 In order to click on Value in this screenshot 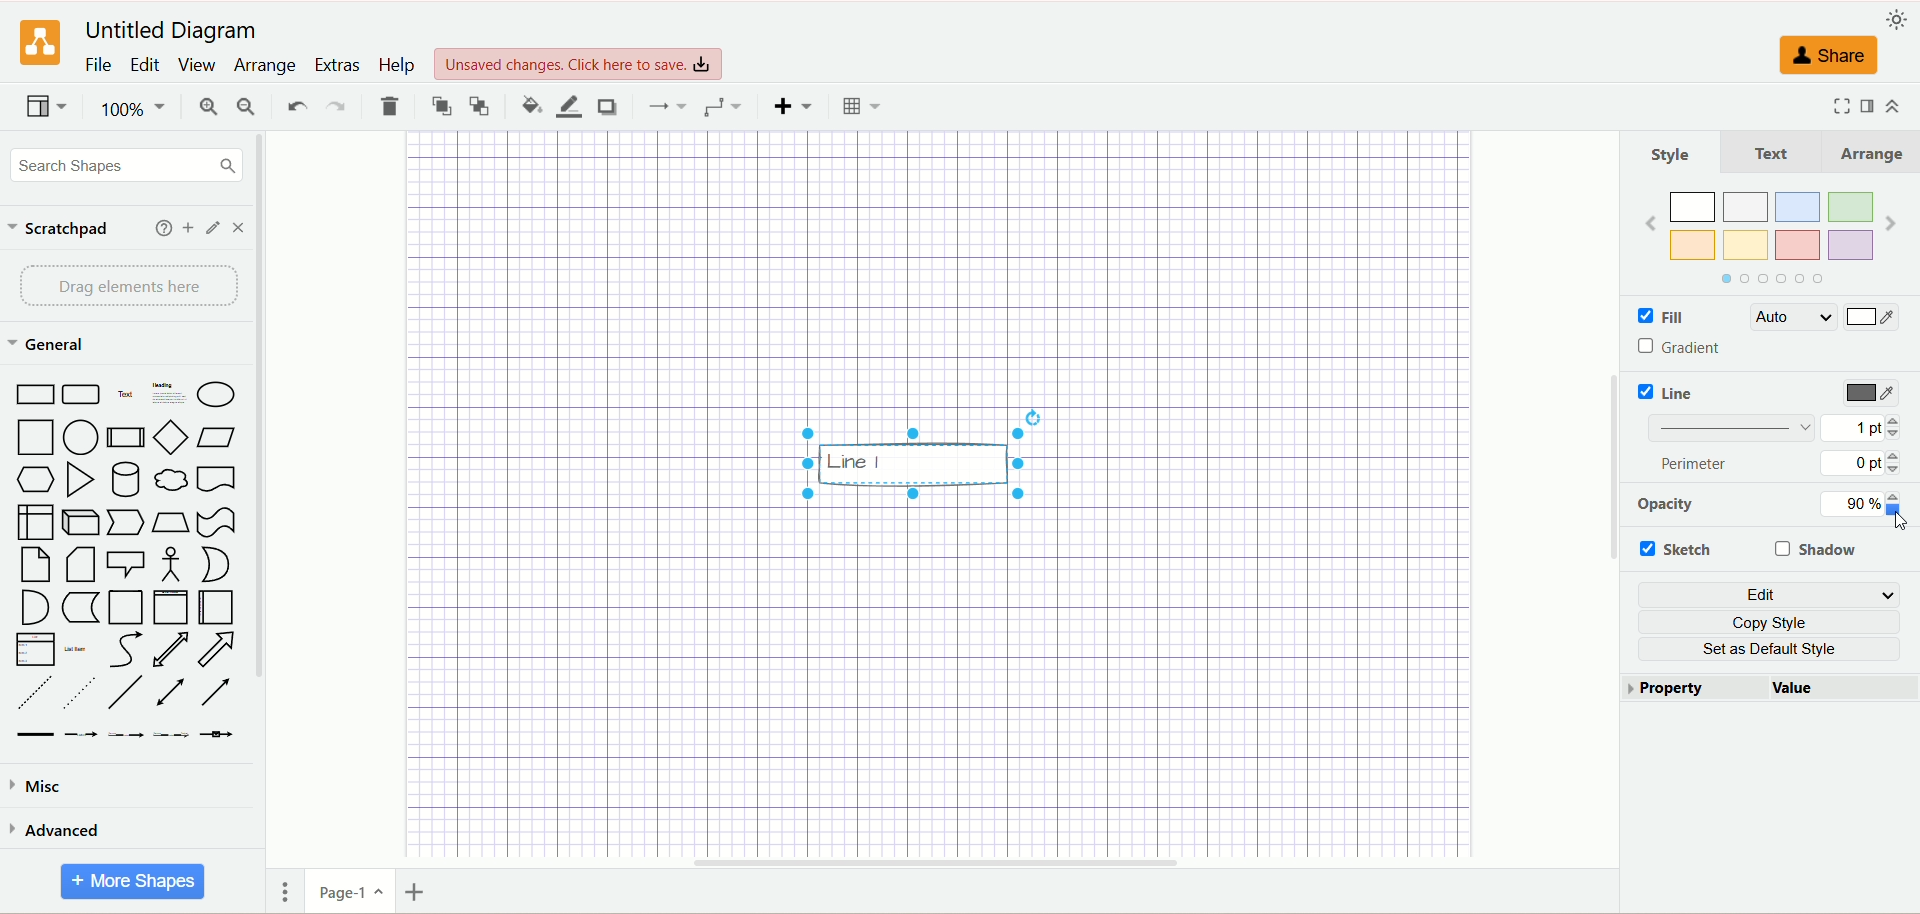, I will do `click(1835, 687)`.